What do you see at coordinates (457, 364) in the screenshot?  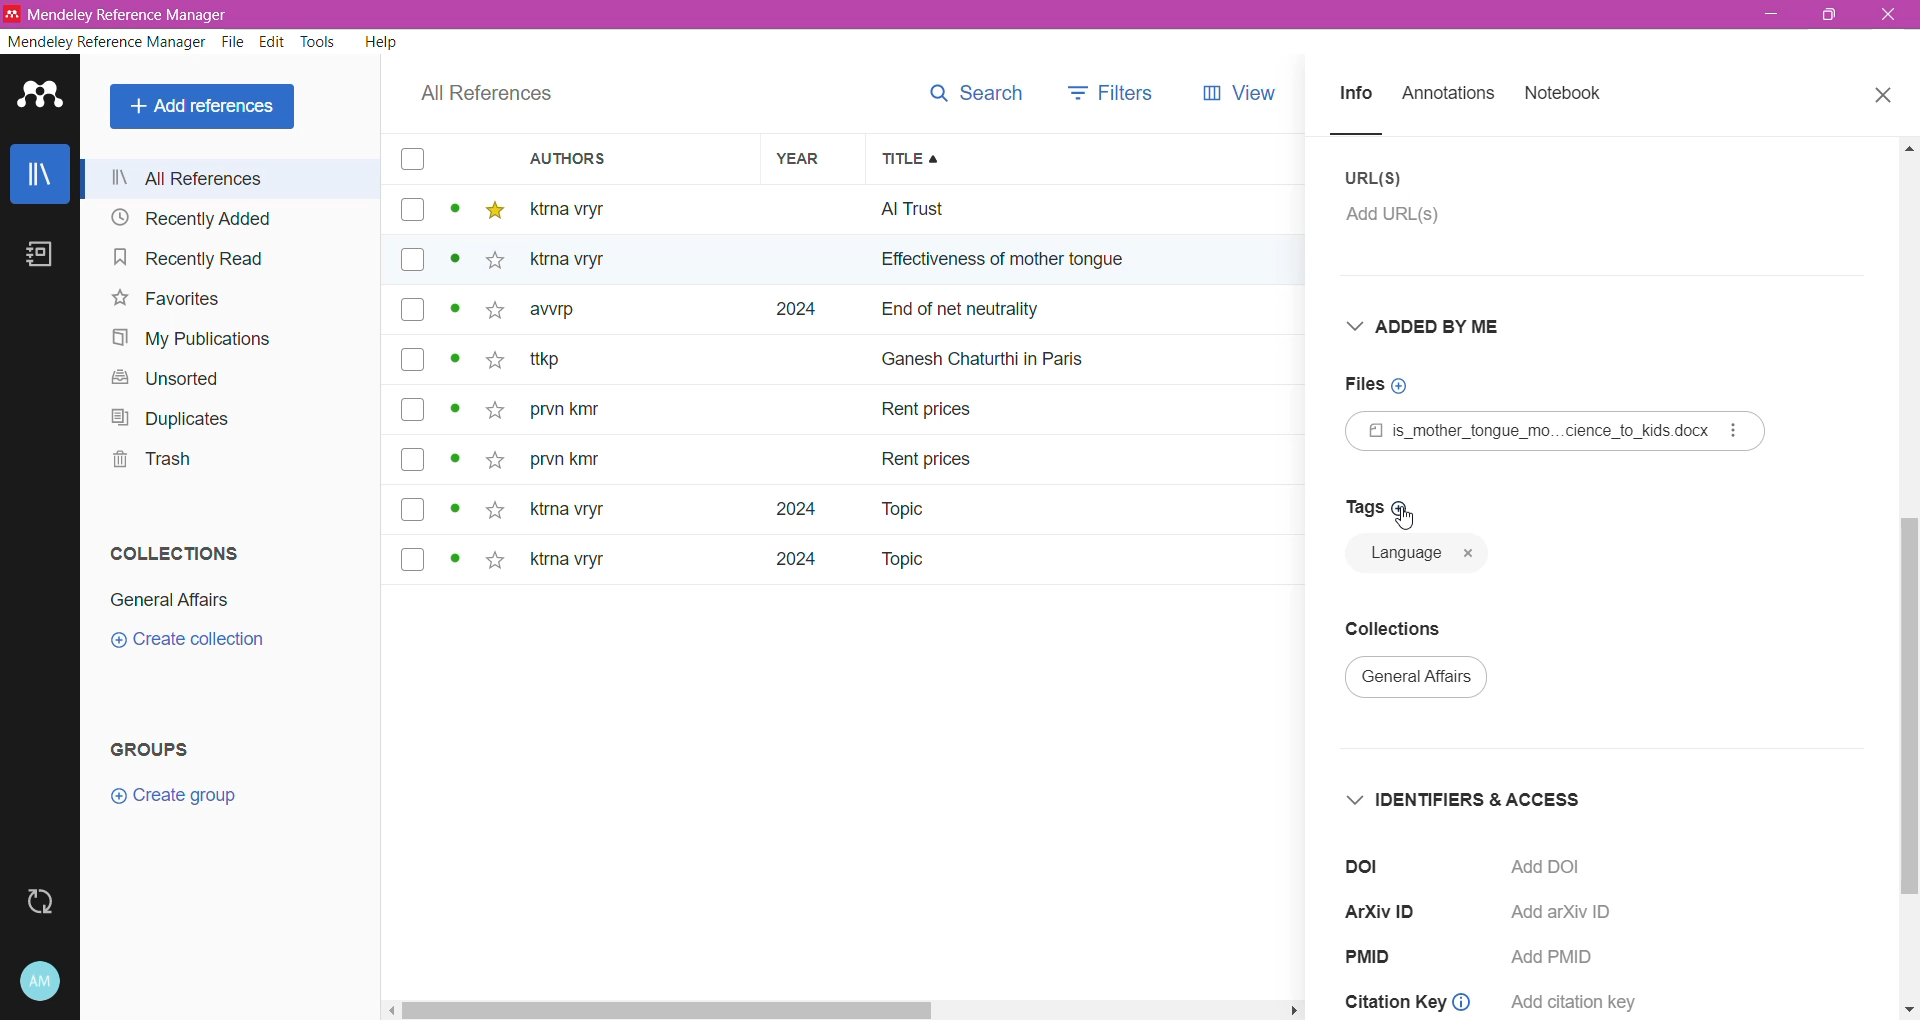 I see `dot ` at bounding box center [457, 364].